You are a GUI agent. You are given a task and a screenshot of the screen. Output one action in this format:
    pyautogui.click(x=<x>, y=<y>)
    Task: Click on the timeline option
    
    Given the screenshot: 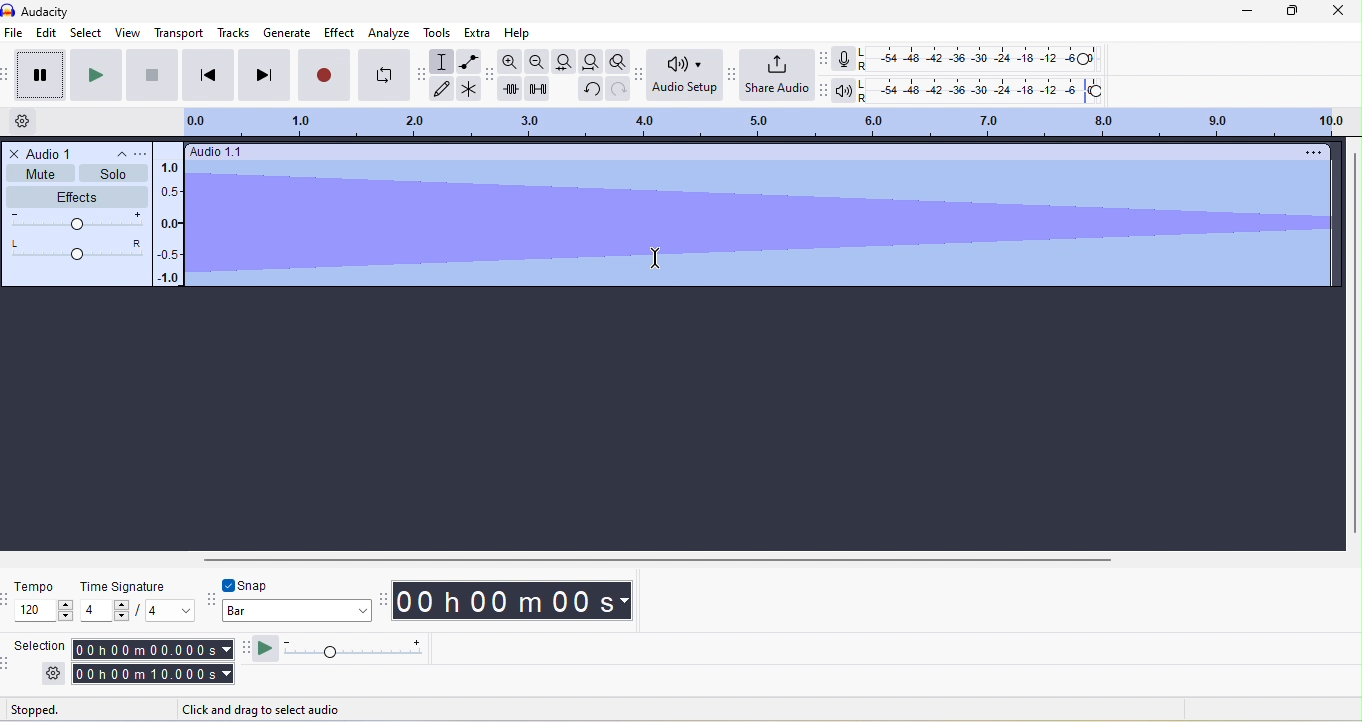 What is the action you would take?
    pyautogui.click(x=31, y=121)
    